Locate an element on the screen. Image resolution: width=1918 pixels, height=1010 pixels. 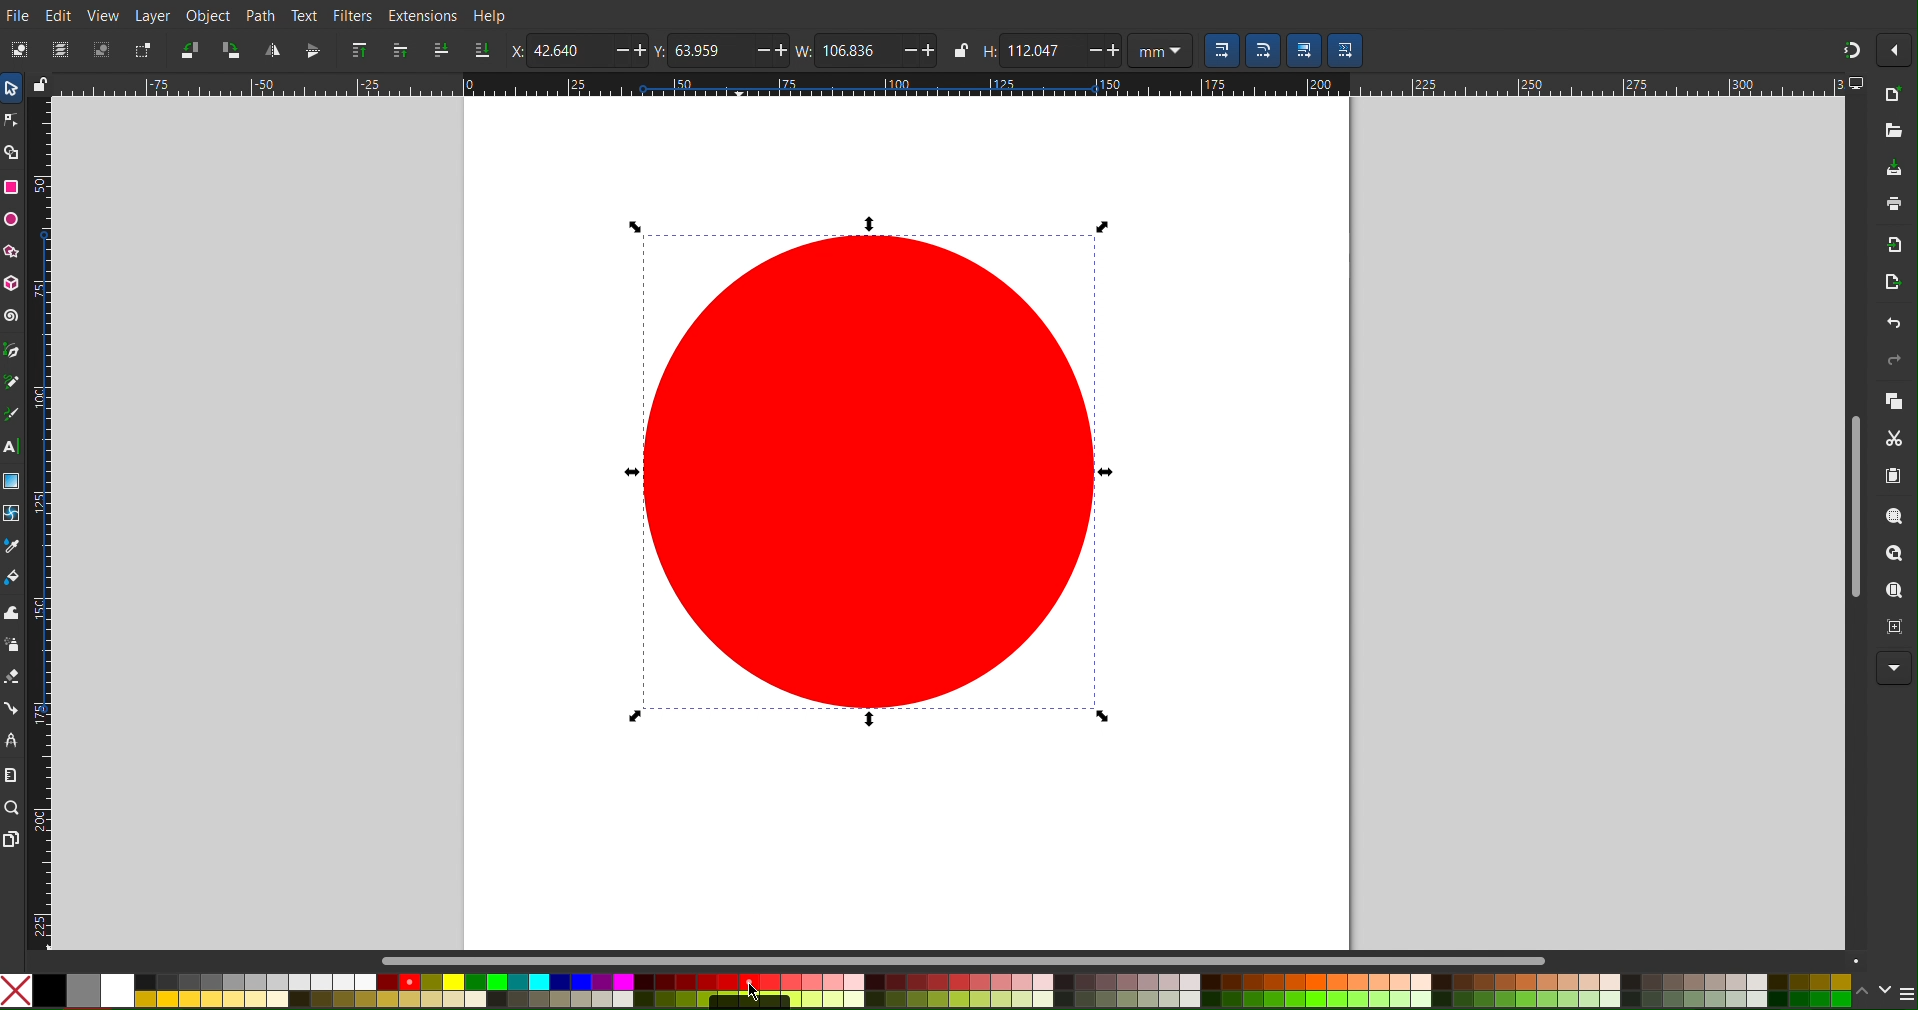
Polygon/Star Tool is located at coordinates (12, 250).